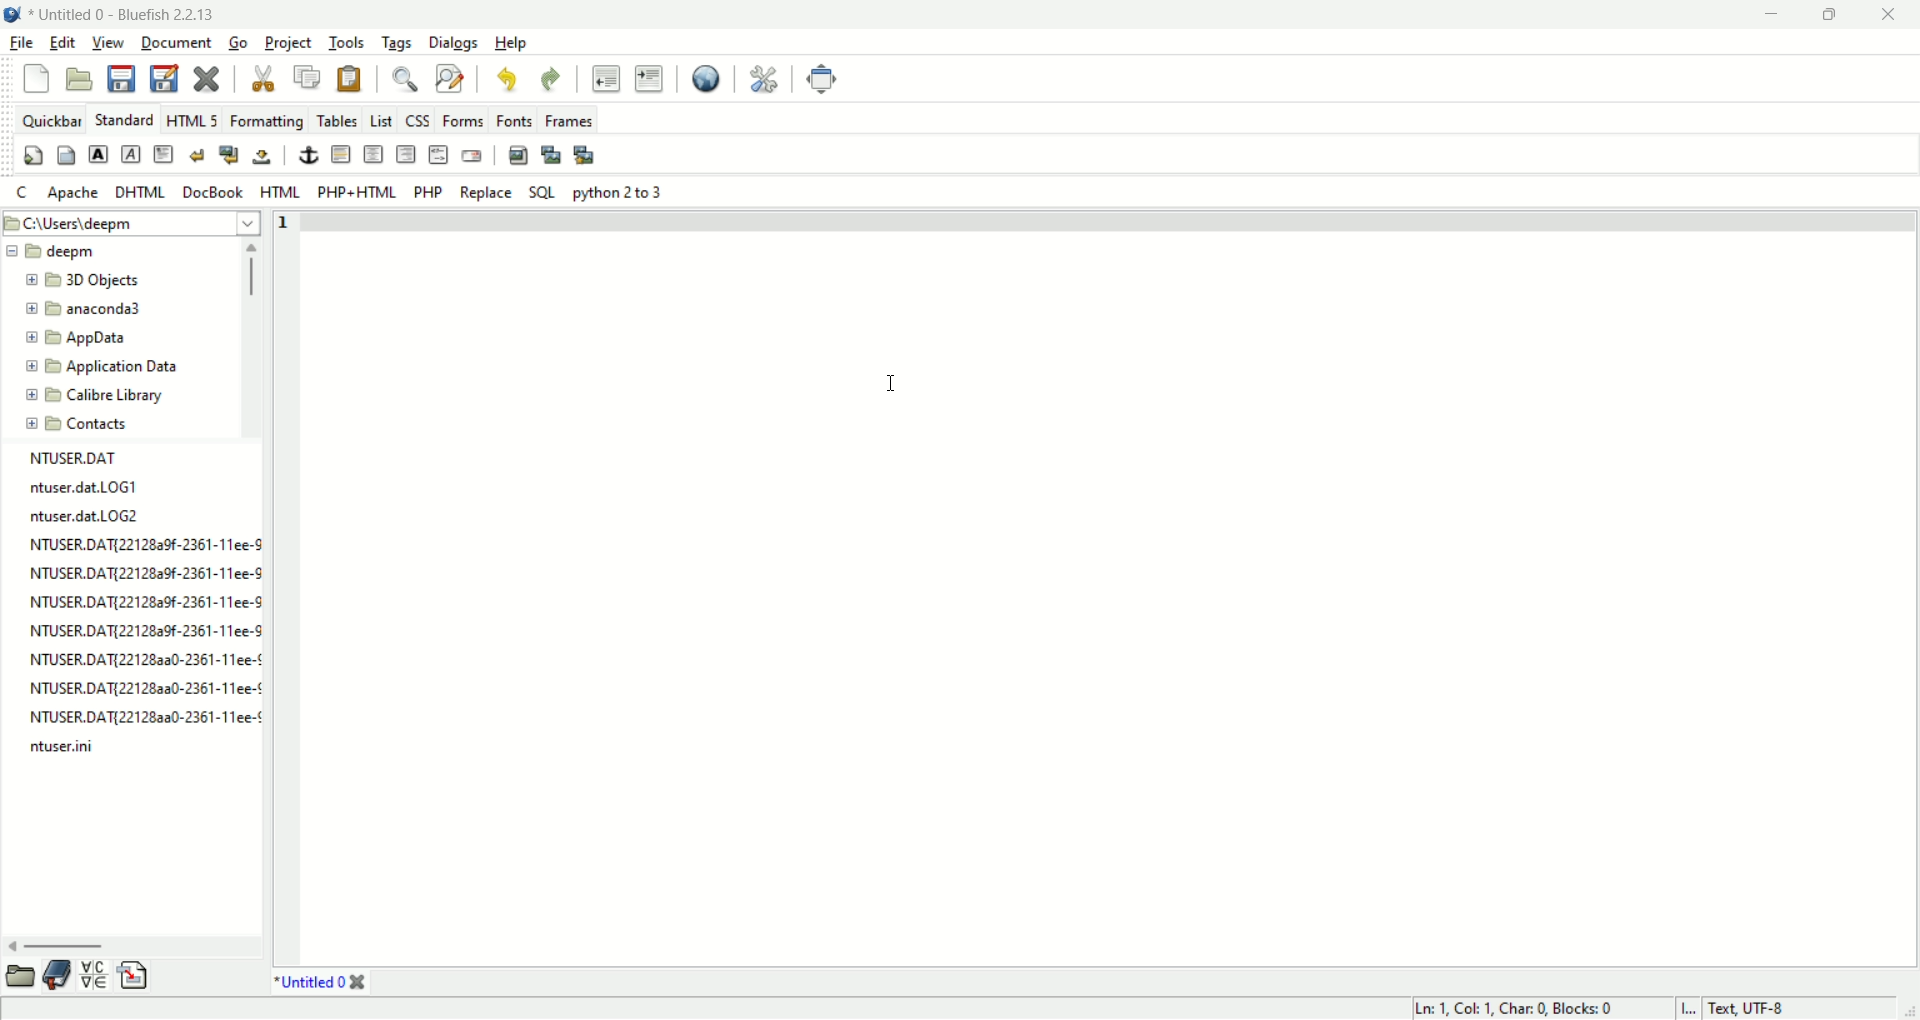 This screenshot has width=1920, height=1020. What do you see at coordinates (417, 119) in the screenshot?
I see `CSS` at bounding box center [417, 119].